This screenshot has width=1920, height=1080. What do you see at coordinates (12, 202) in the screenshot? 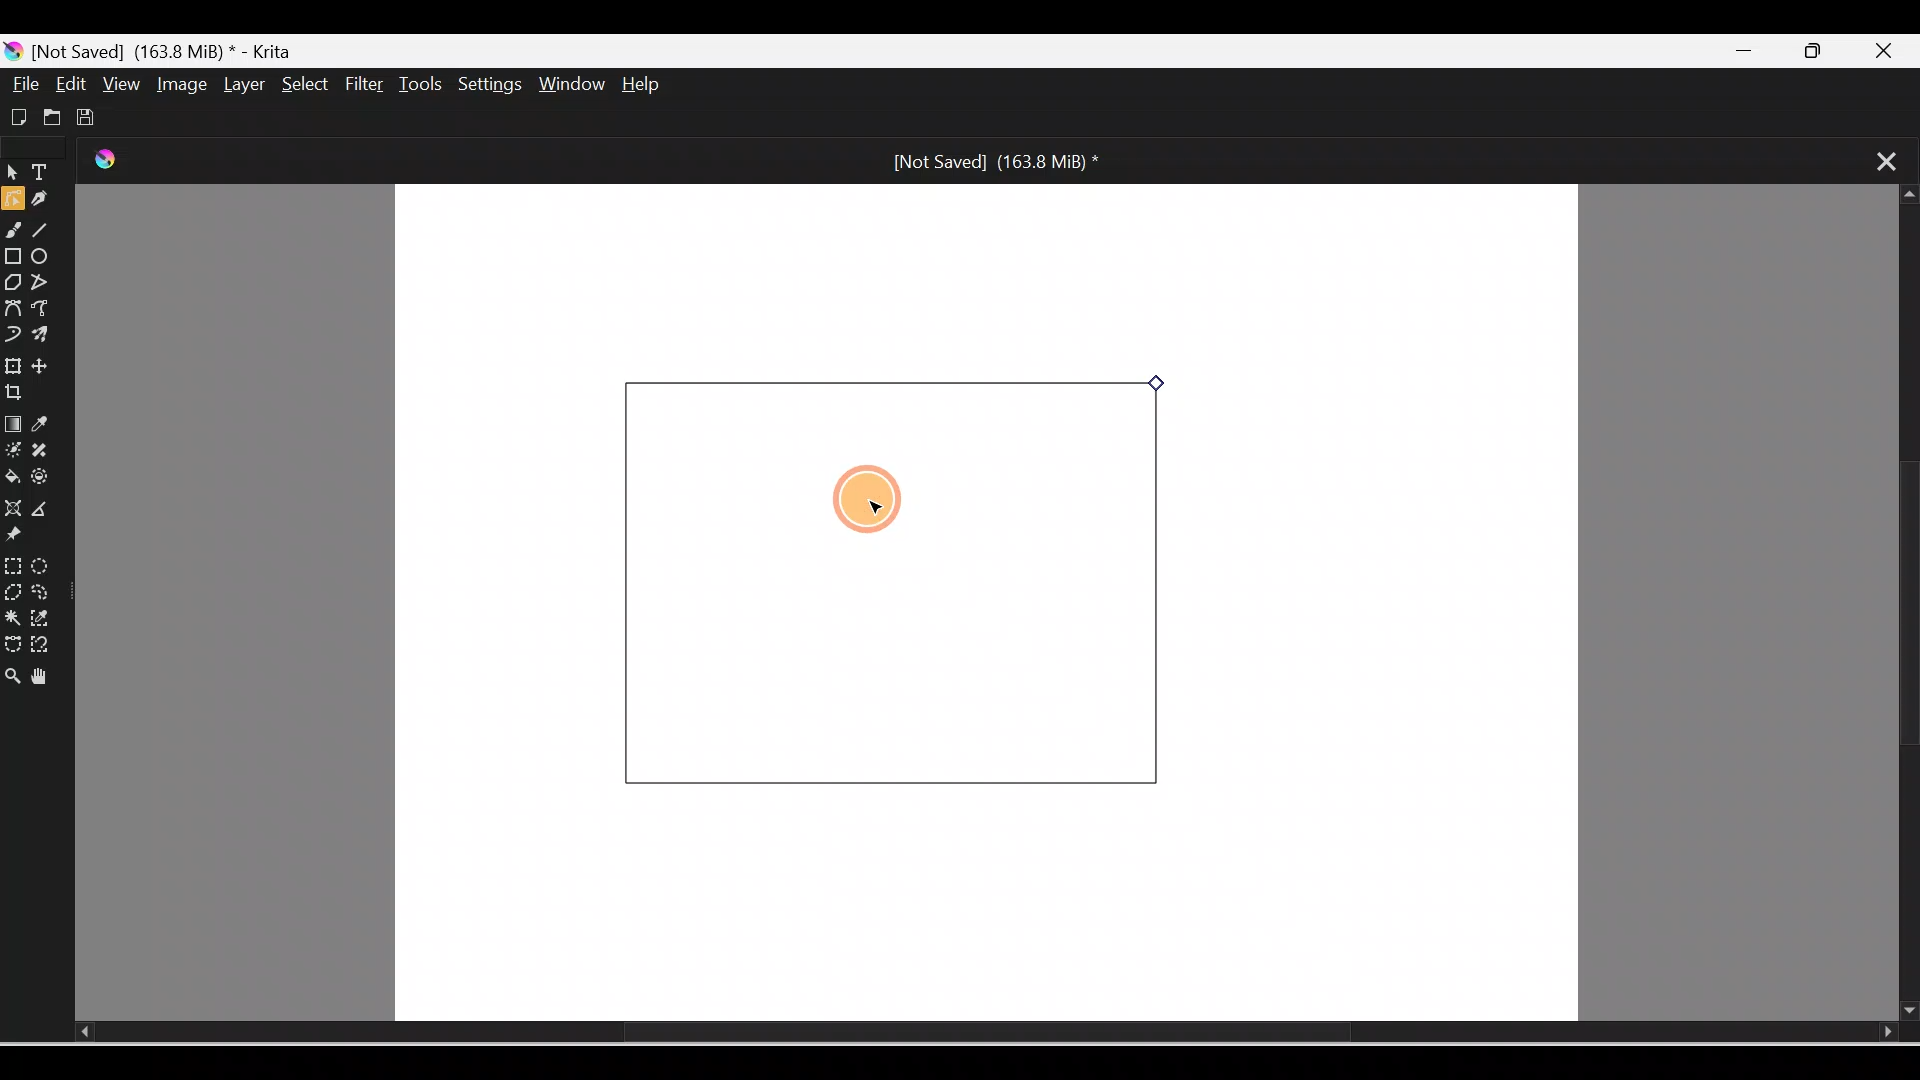
I see `Edit shapes tool` at bounding box center [12, 202].